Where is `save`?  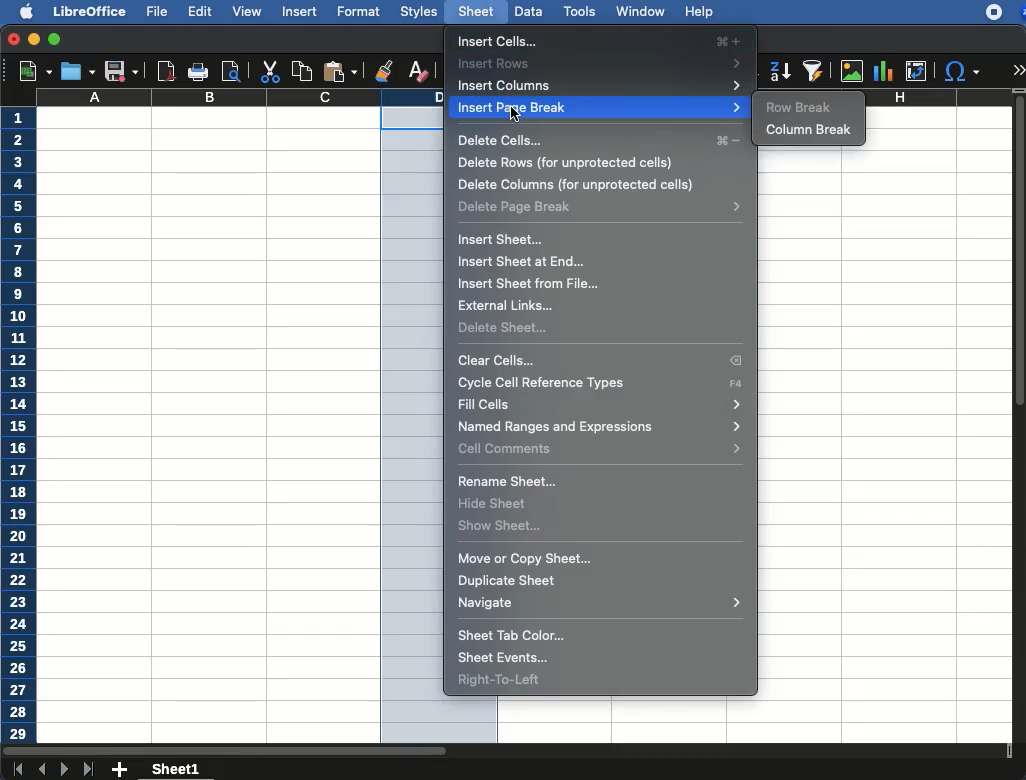
save is located at coordinates (76, 71).